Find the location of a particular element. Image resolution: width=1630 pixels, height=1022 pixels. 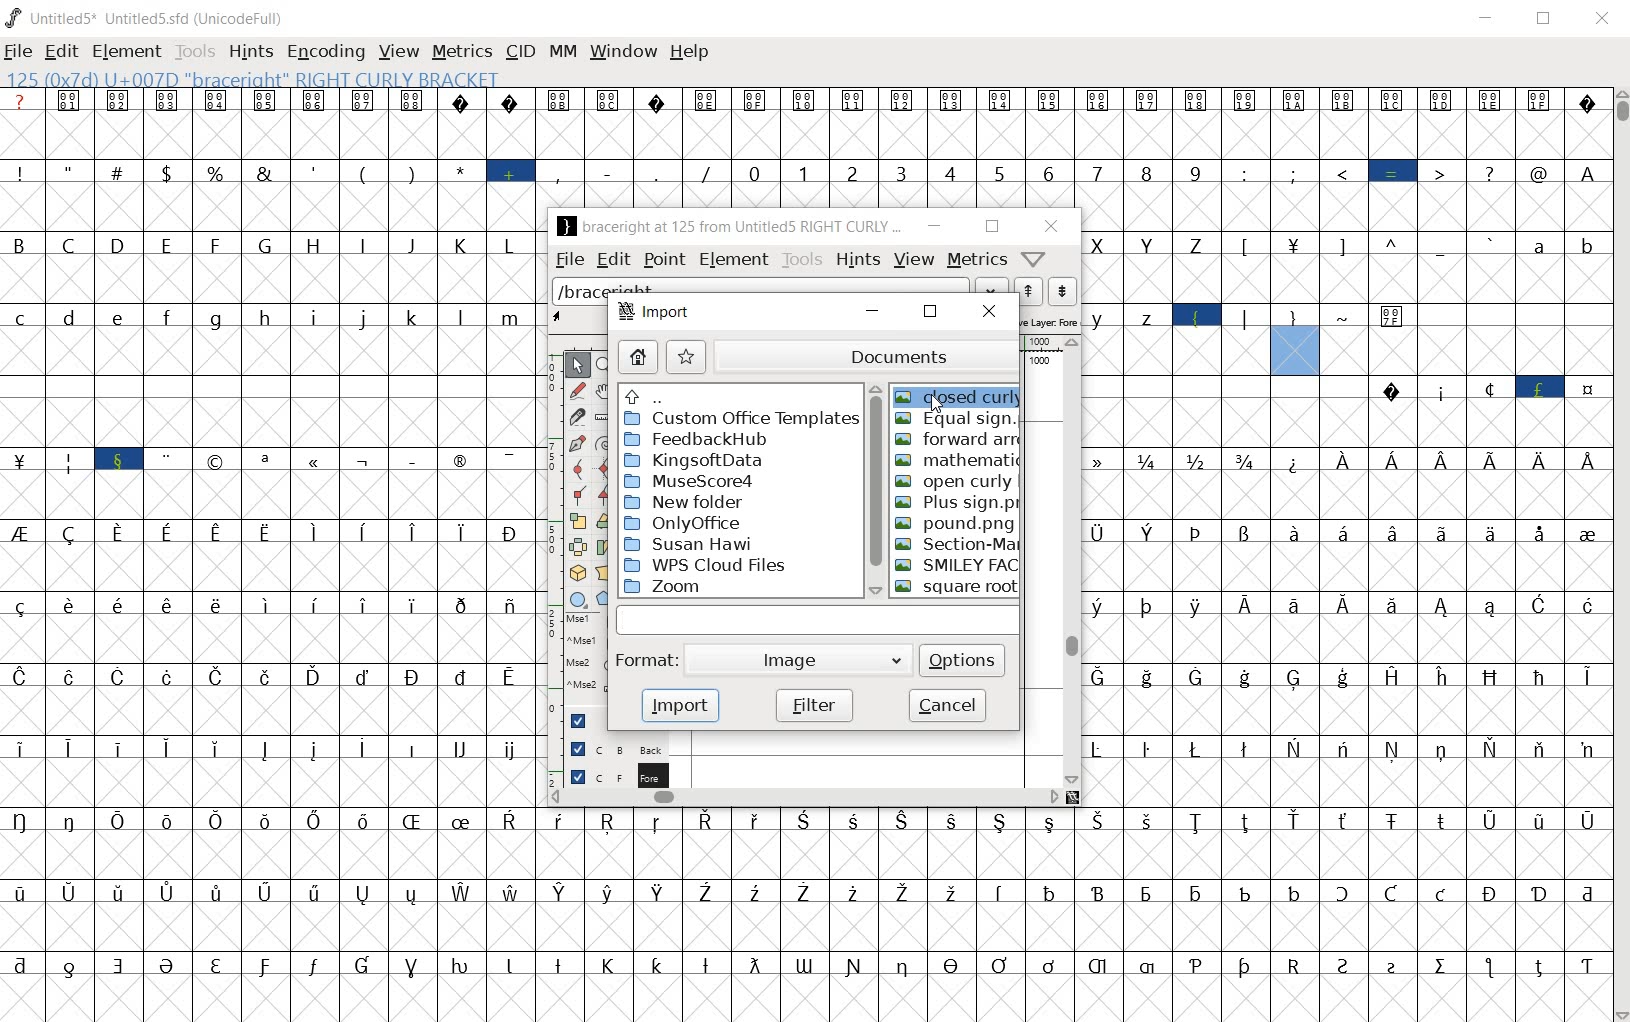

smiley face is located at coordinates (958, 565).